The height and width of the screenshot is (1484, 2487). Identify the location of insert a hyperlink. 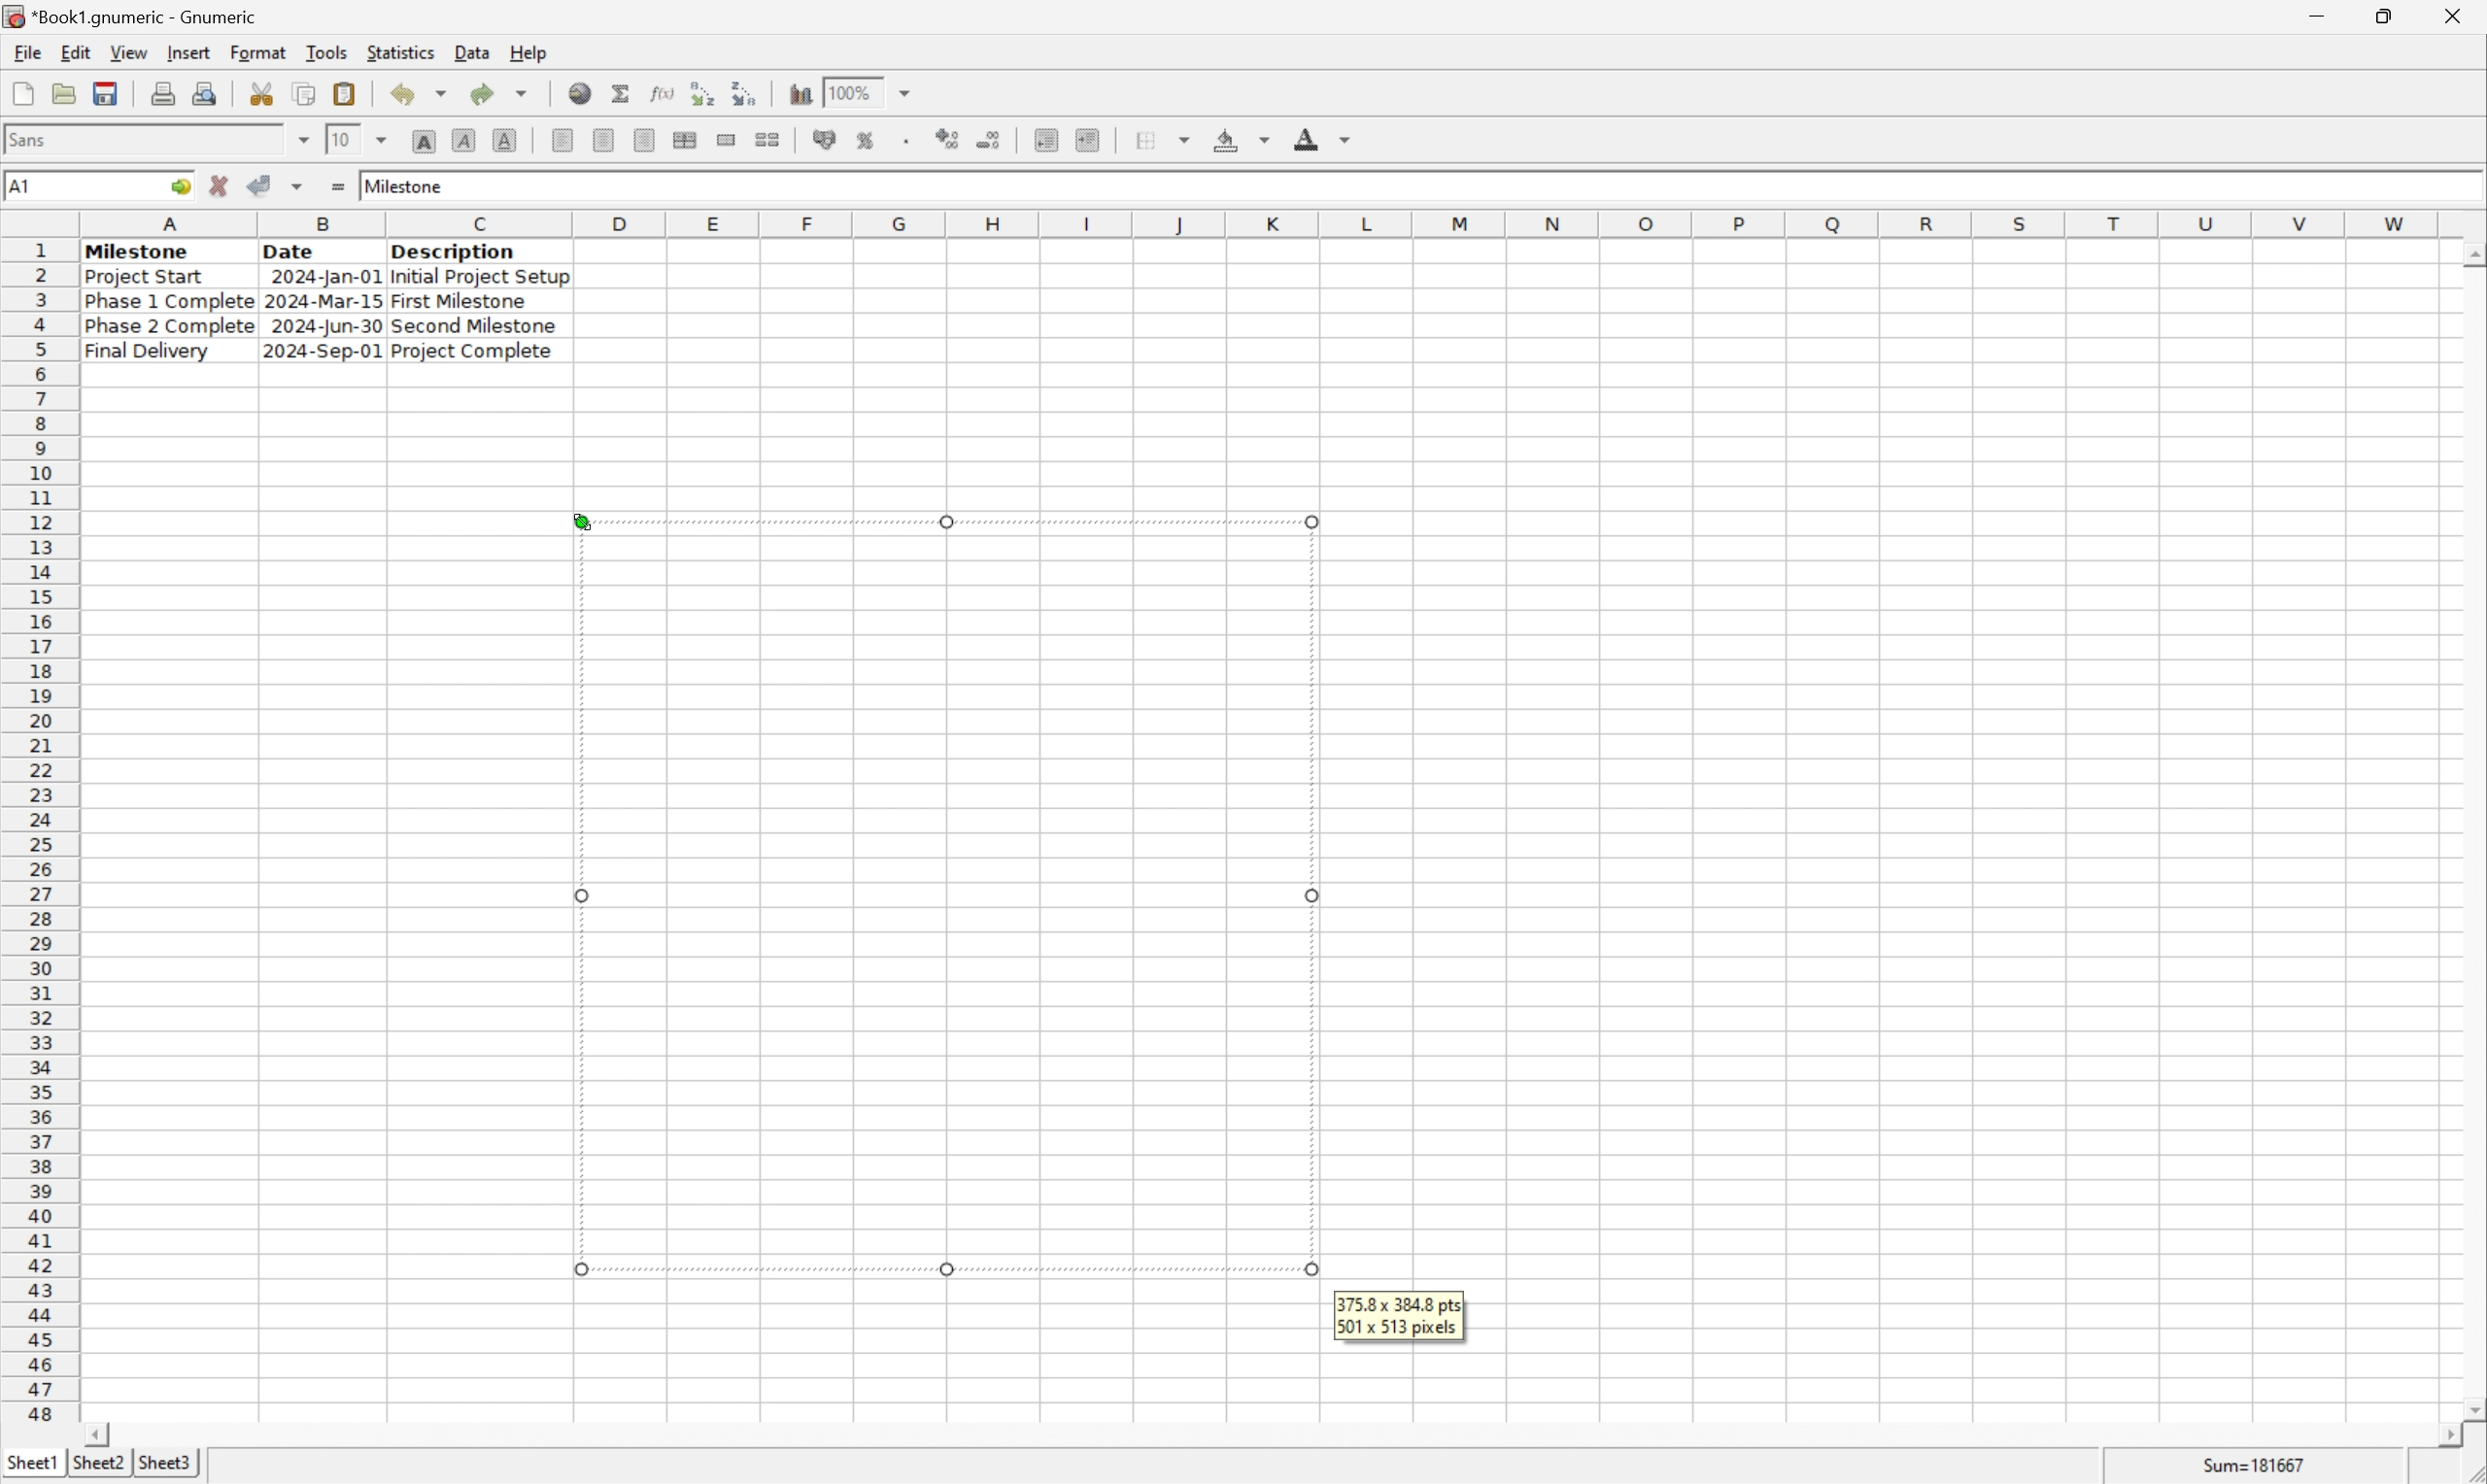
(582, 93).